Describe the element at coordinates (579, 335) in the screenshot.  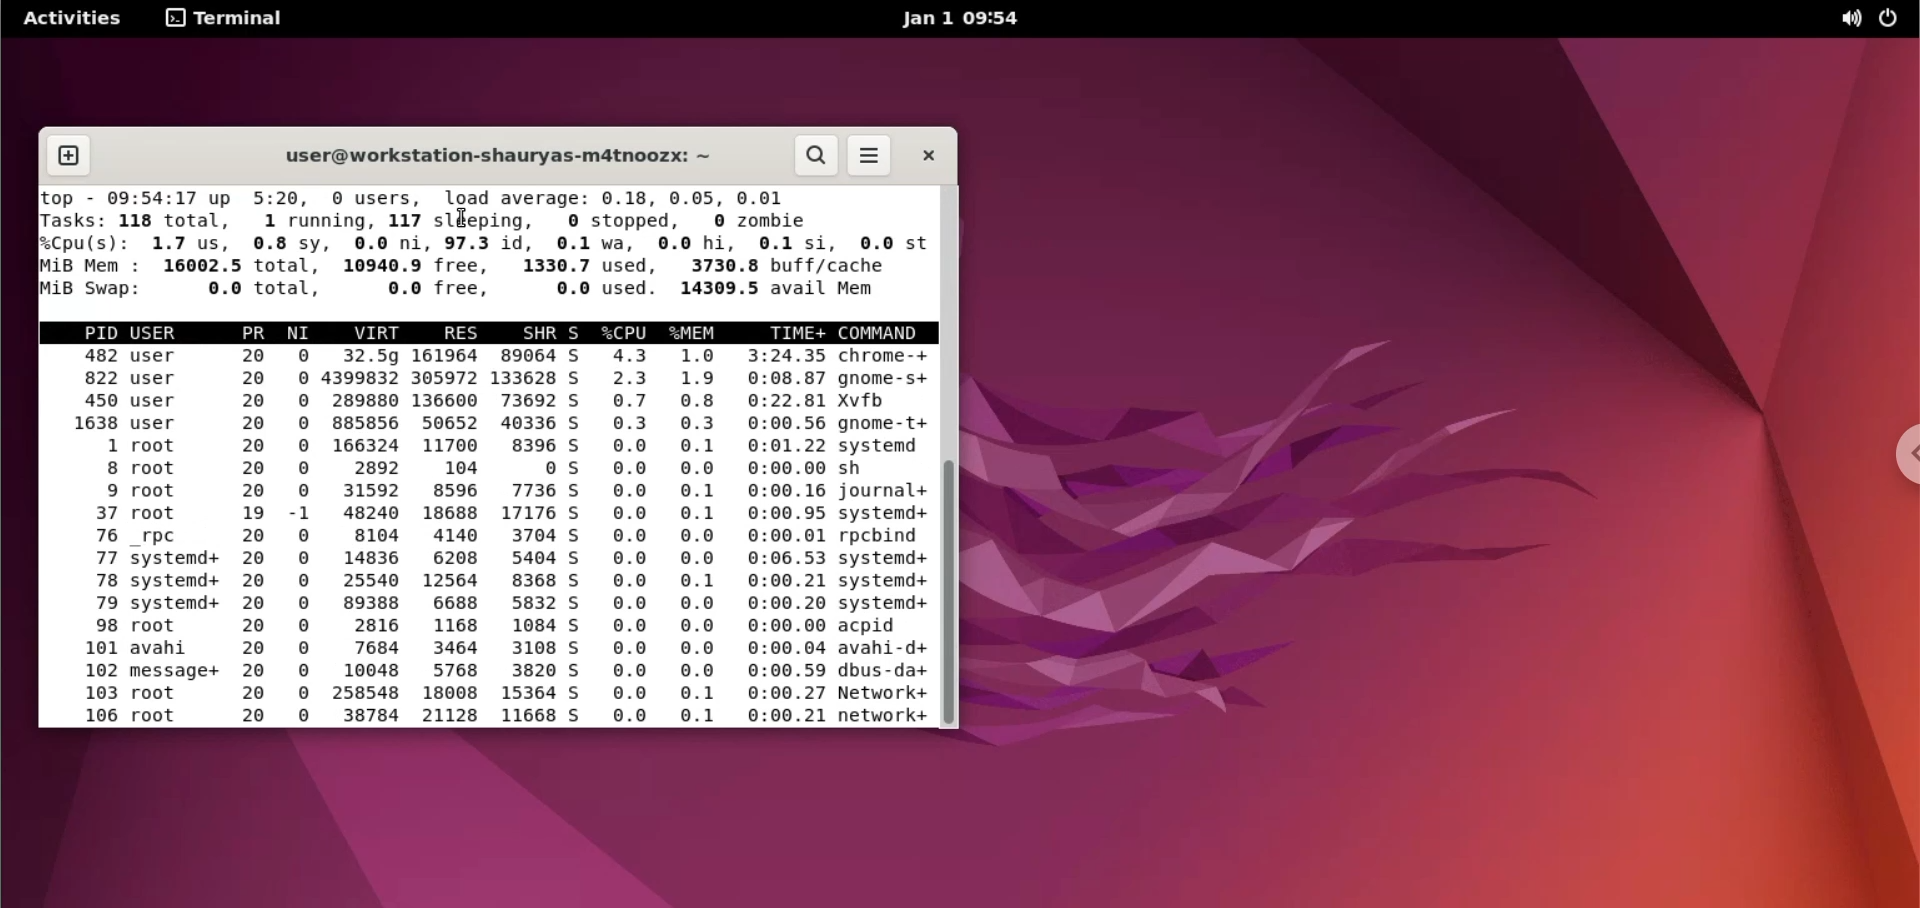
I see `S ` at that location.